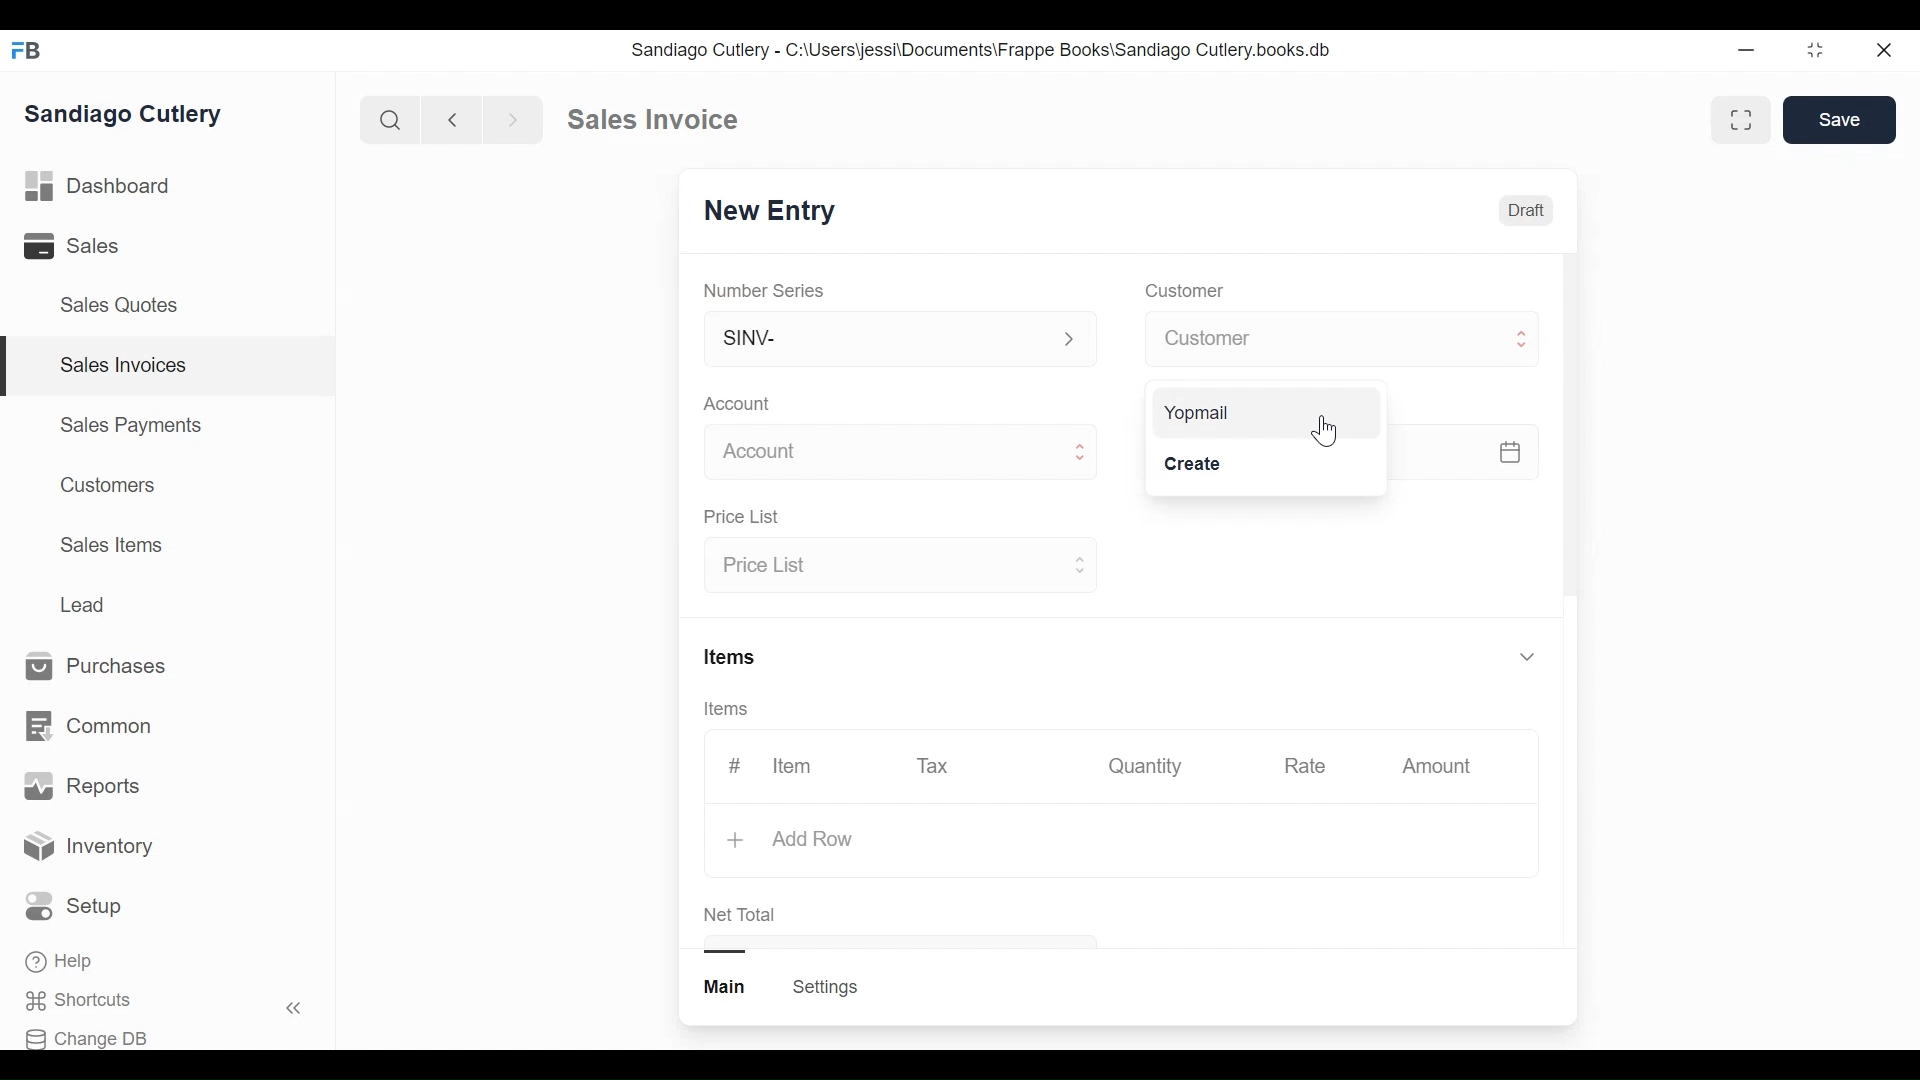 Image resolution: width=1920 pixels, height=1080 pixels. Describe the element at coordinates (1744, 119) in the screenshot. I see `fullscreen` at that location.